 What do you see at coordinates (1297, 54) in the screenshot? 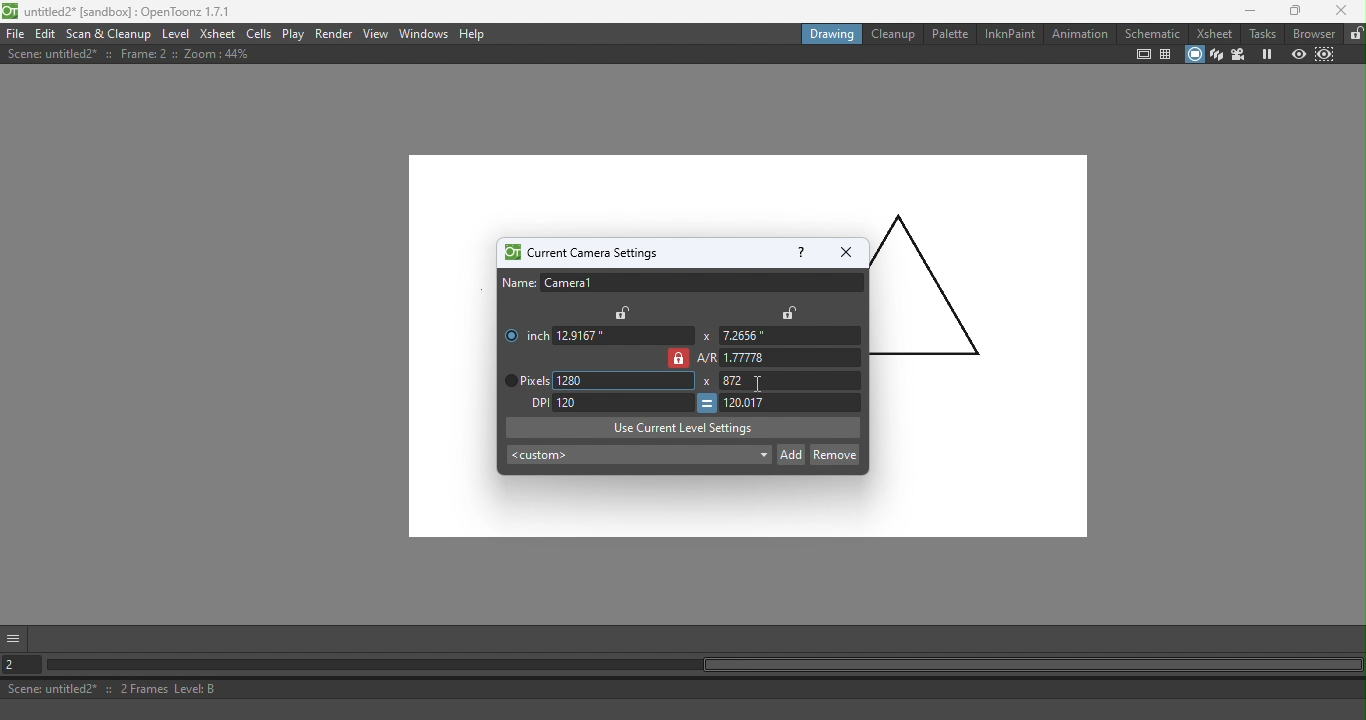
I see `Preview` at bounding box center [1297, 54].